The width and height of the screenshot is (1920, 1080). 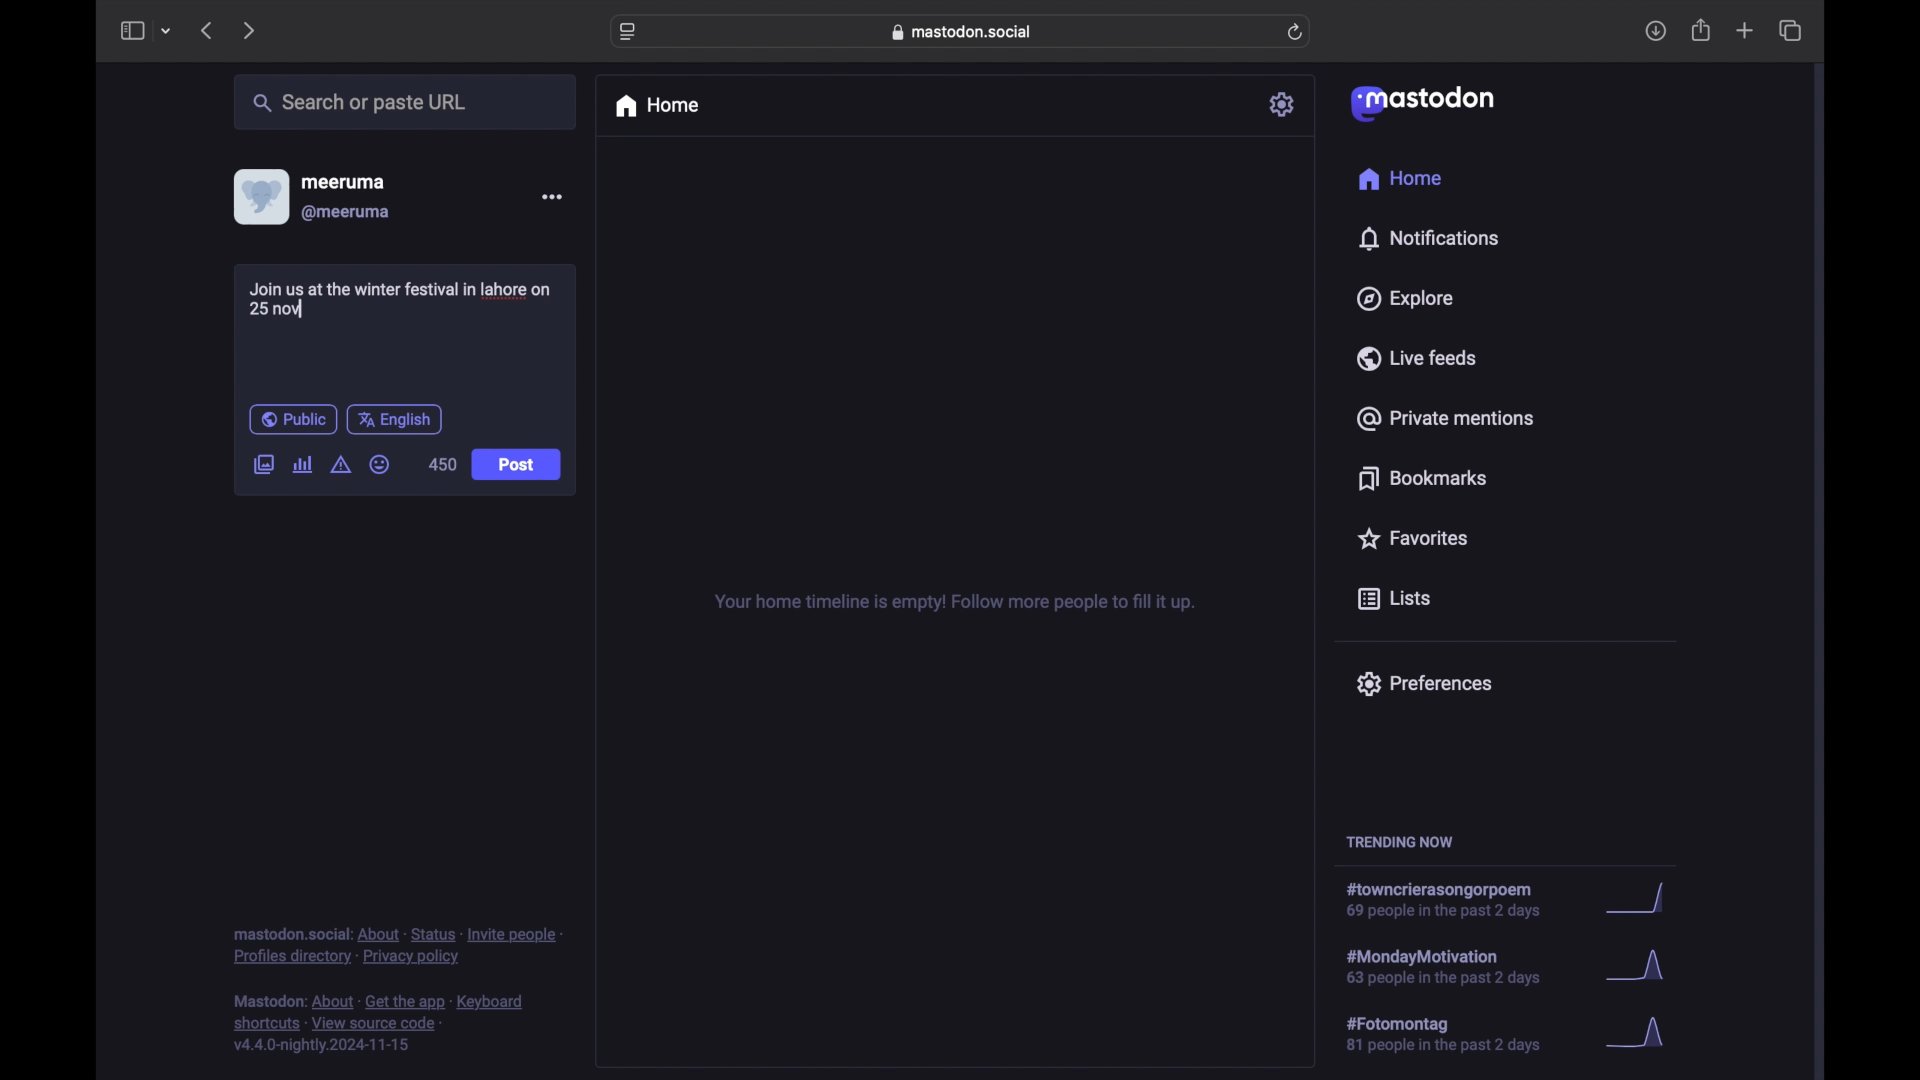 I want to click on add image, so click(x=263, y=466).